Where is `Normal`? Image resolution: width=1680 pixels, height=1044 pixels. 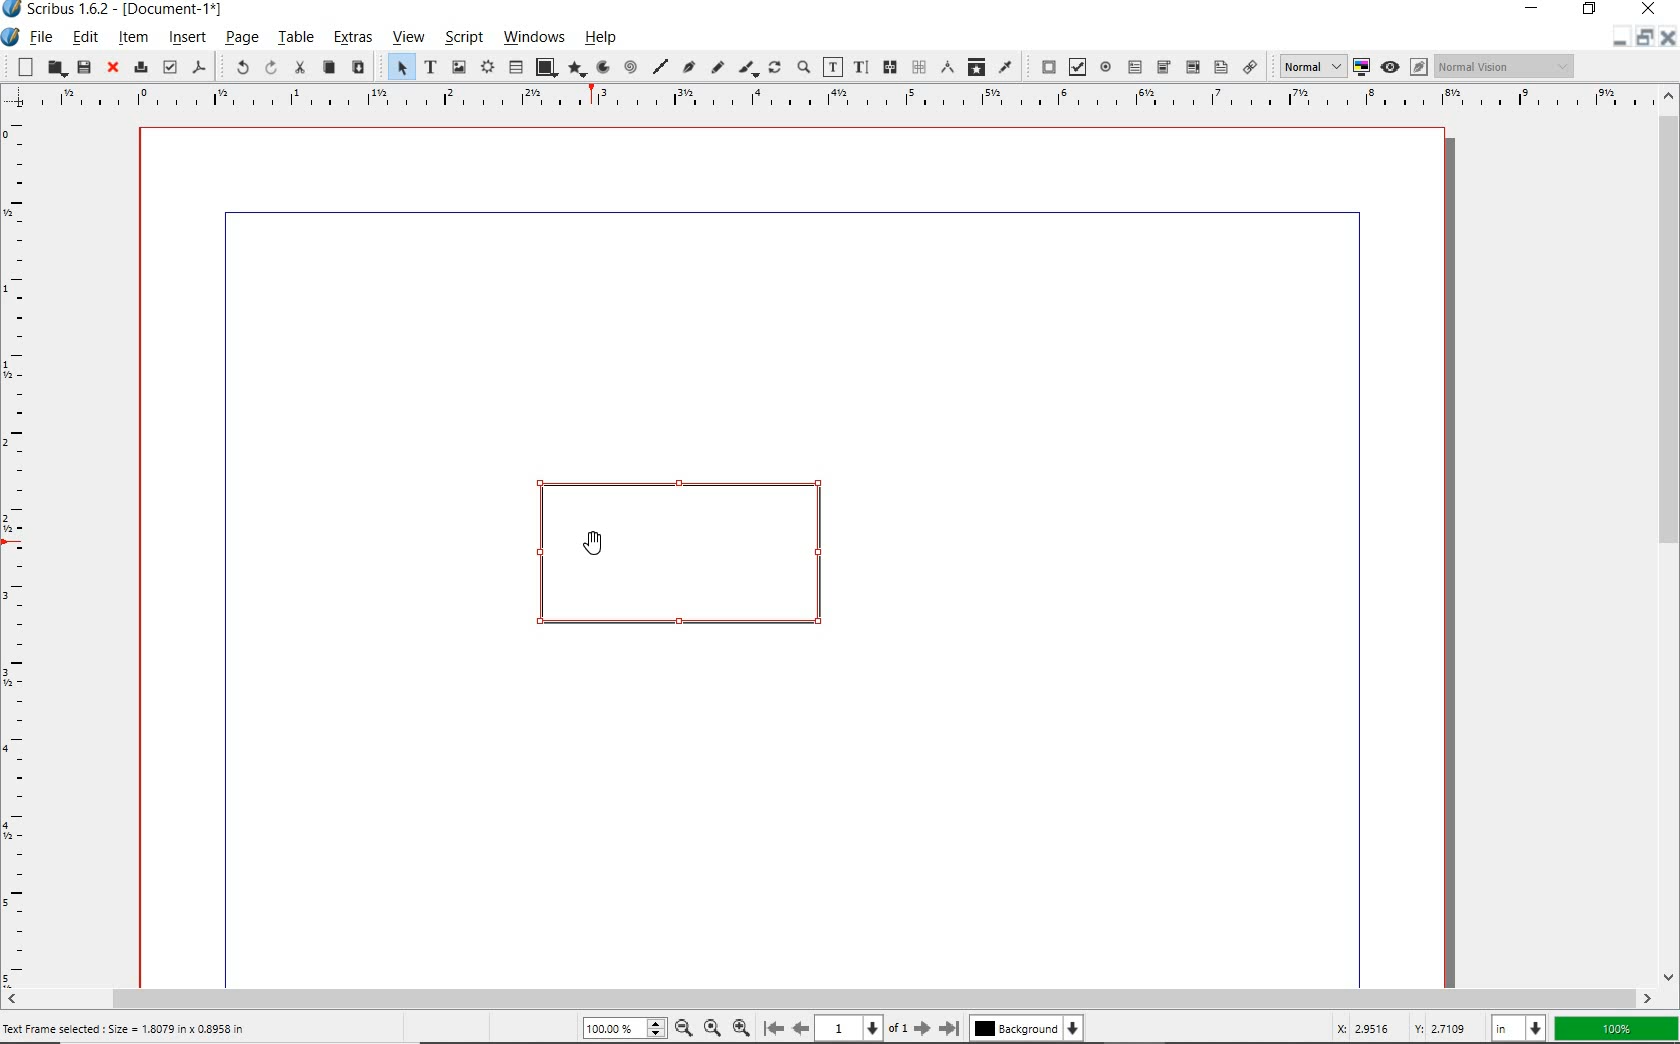 Normal is located at coordinates (1311, 66).